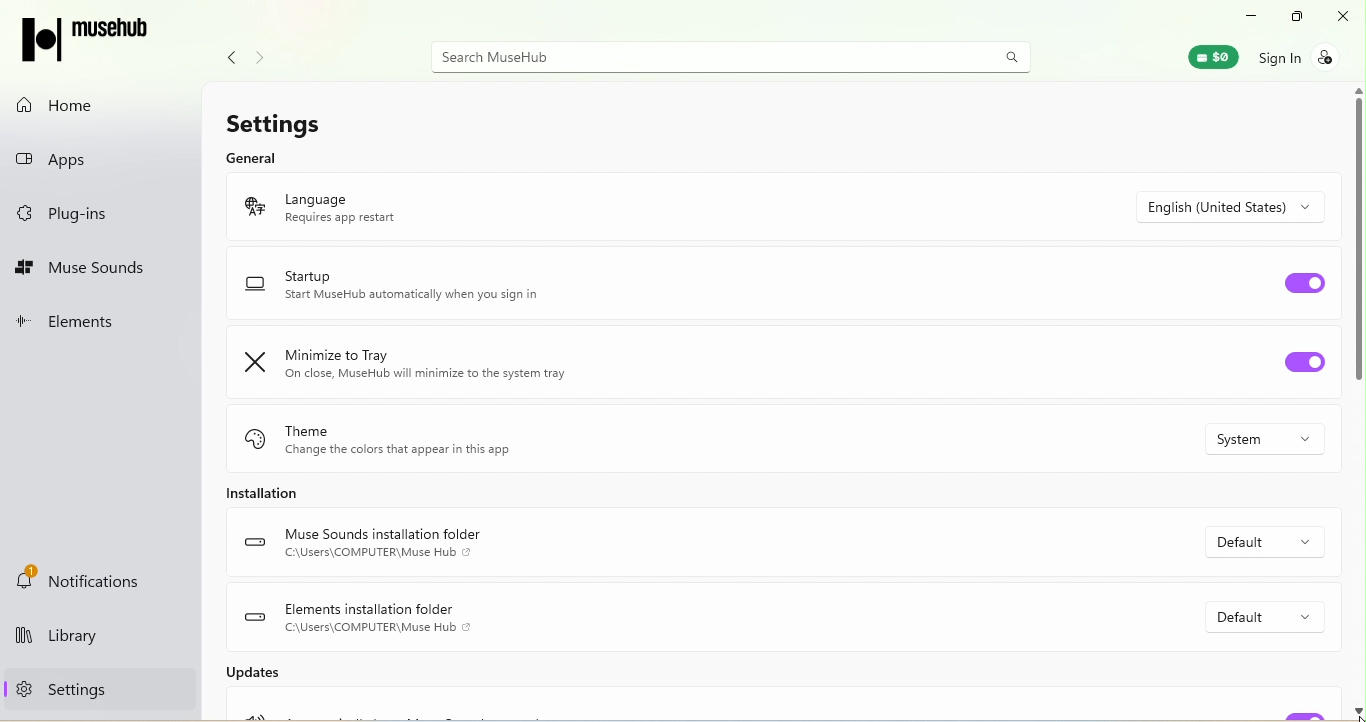  Describe the element at coordinates (254, 441) in the screenshot. I see `Icon` at that location.